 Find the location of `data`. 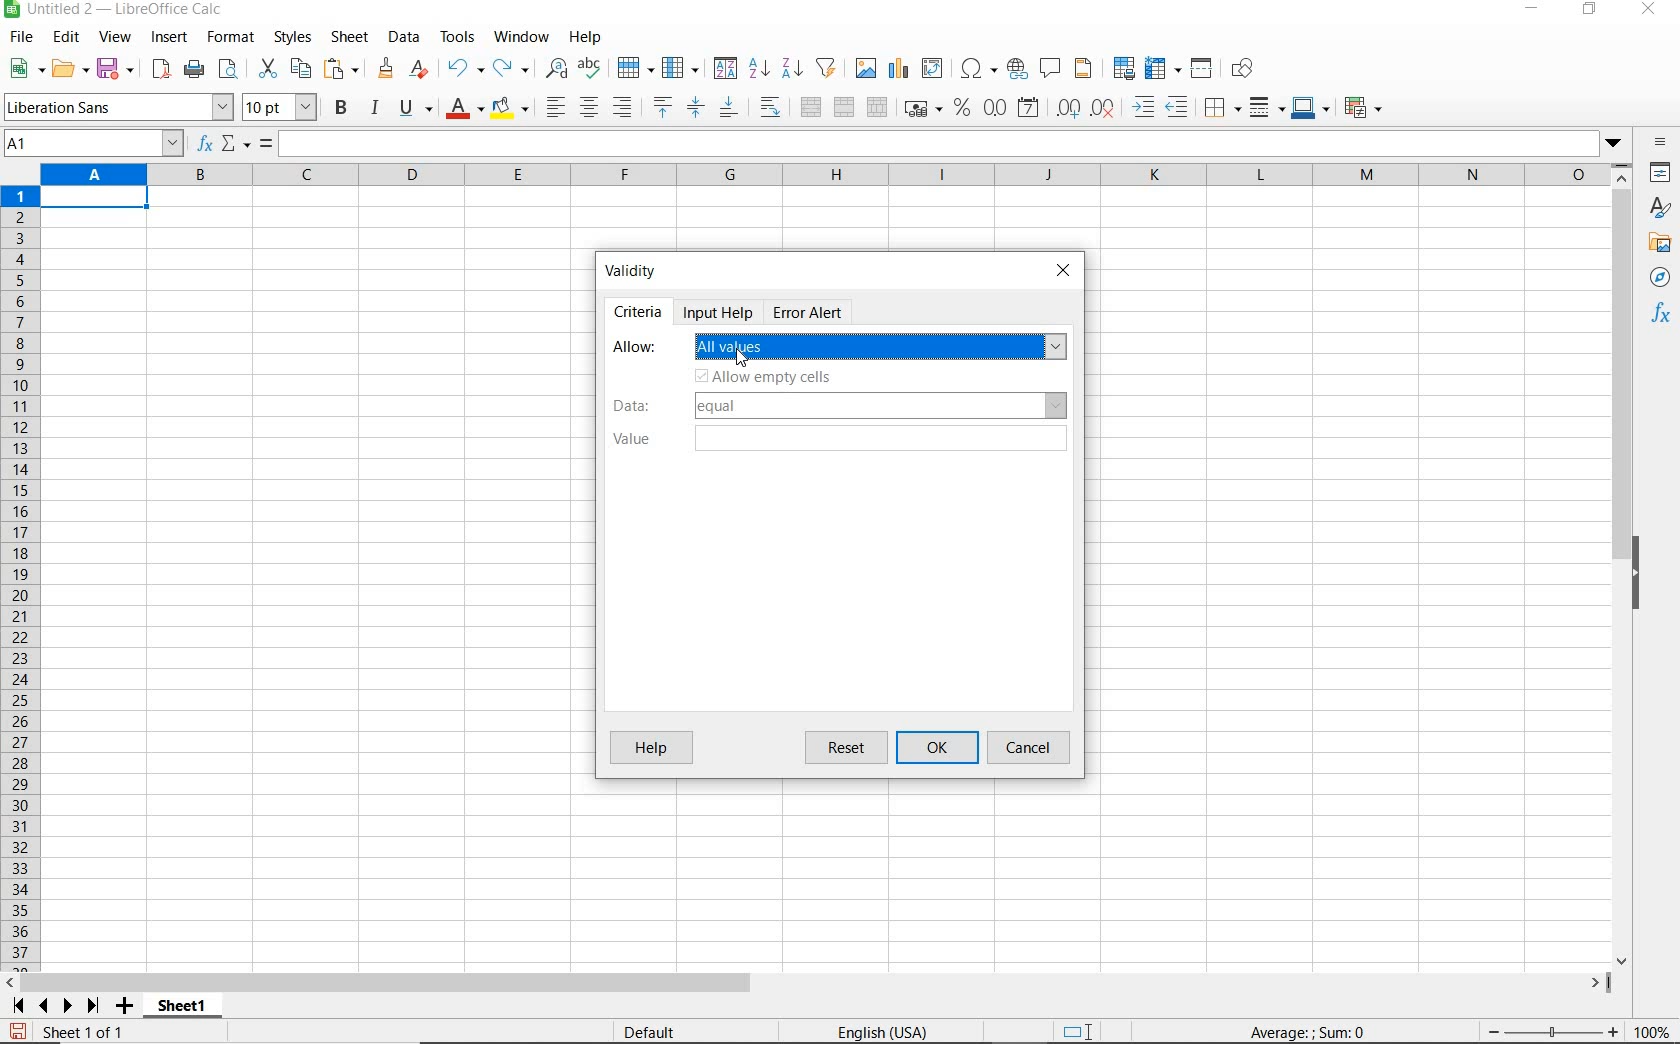

data is located at coordinates (835, 406).